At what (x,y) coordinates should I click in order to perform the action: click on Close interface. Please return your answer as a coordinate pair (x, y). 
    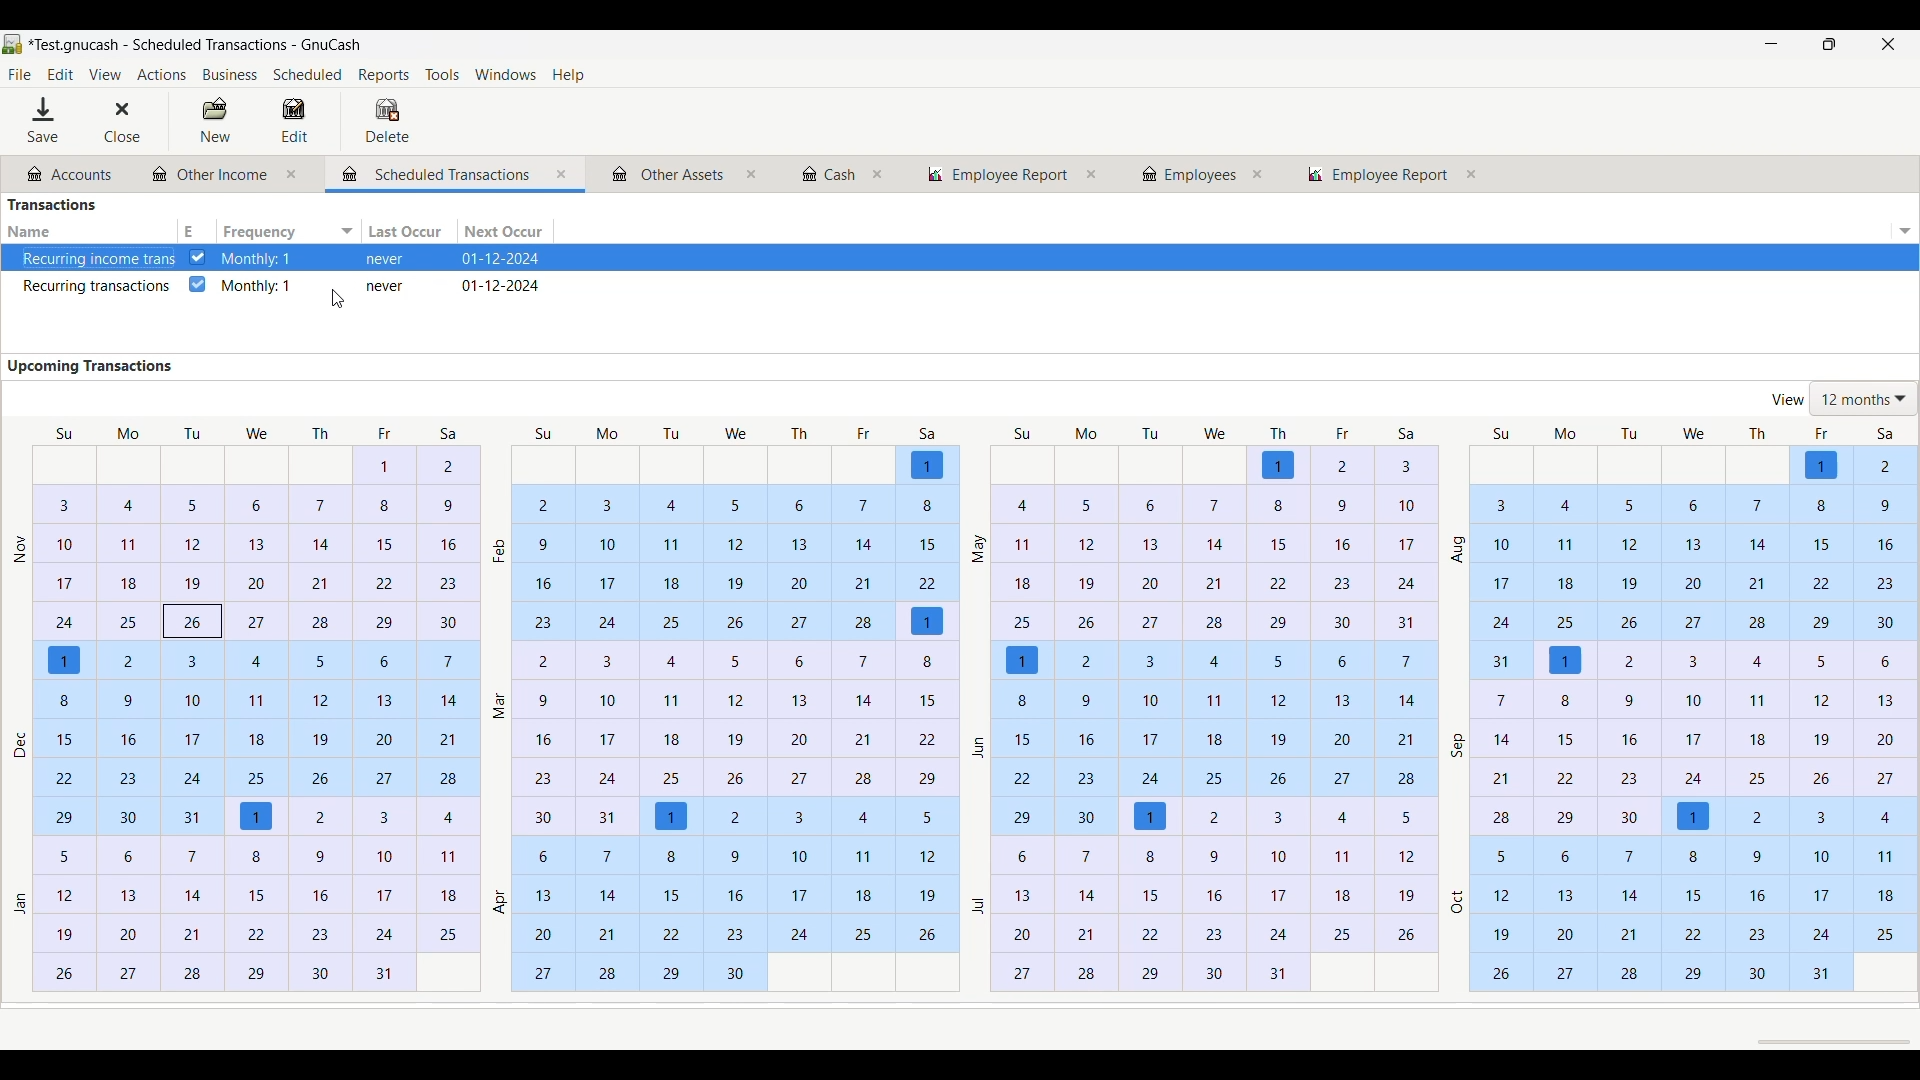
    Looking at the image, I should click on (1885, 46).